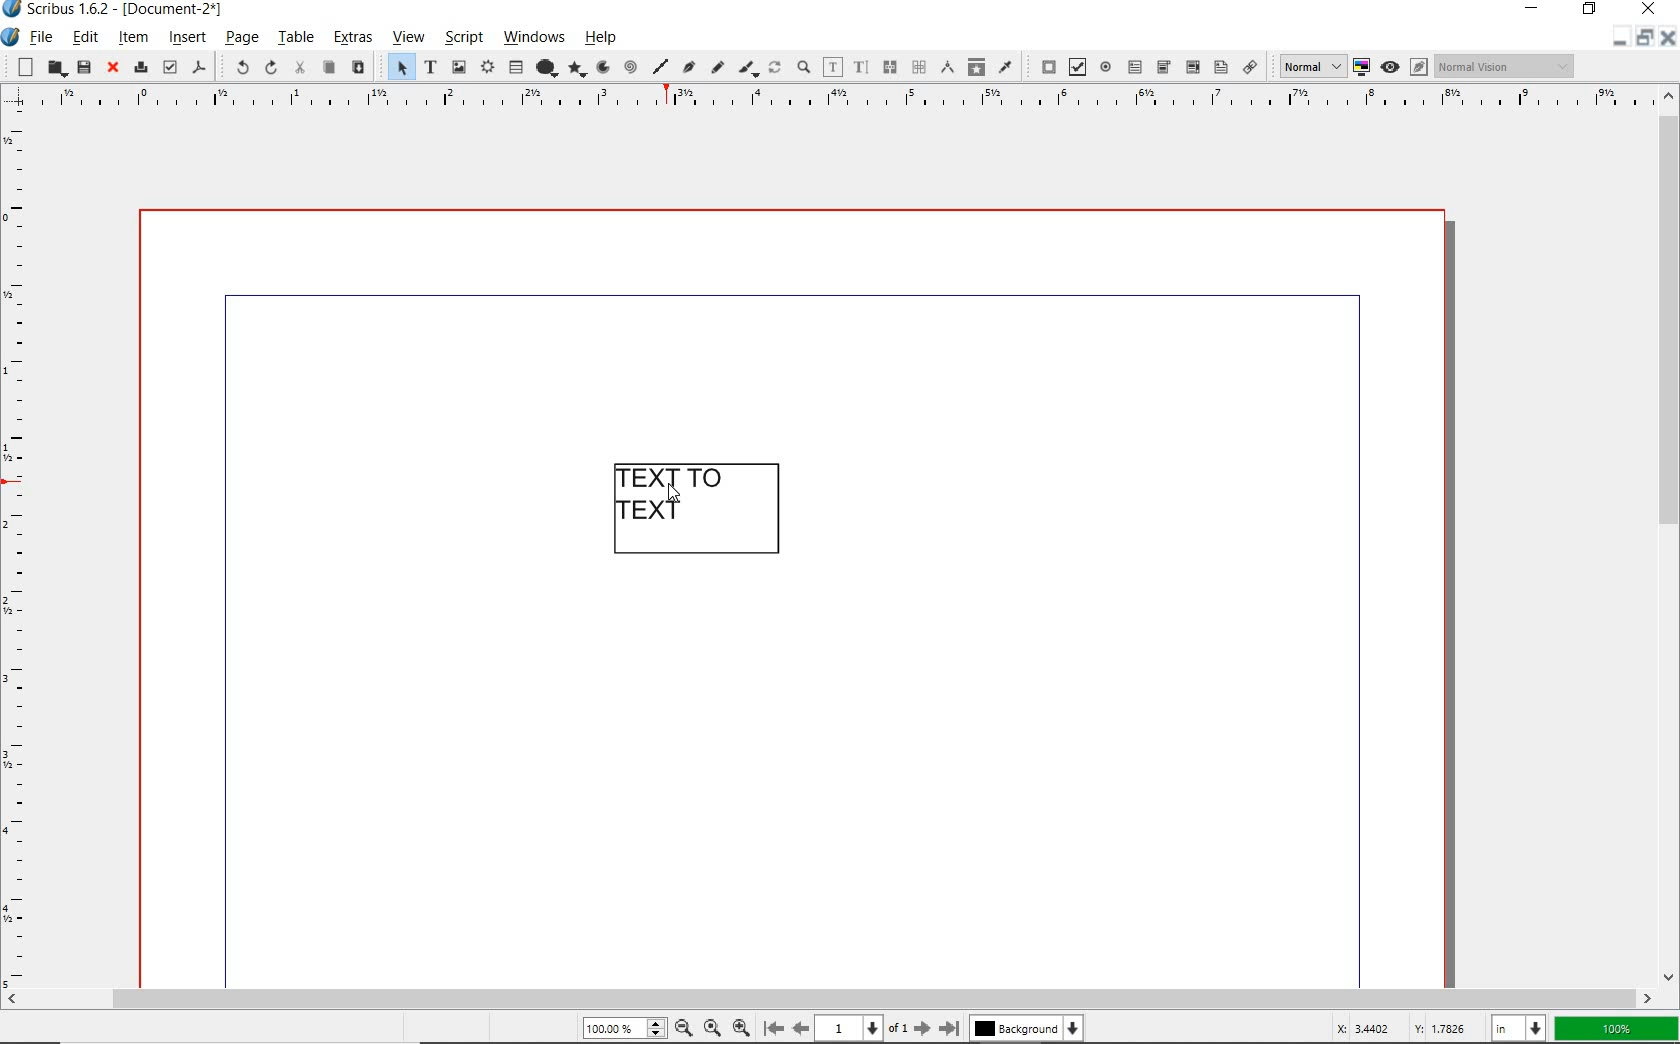 This screenshot has width=1680, height=1044. What do you see at coordinates (773, 1029) in the screenshot?
I see `move to first` at bounding box center [773, 1029].